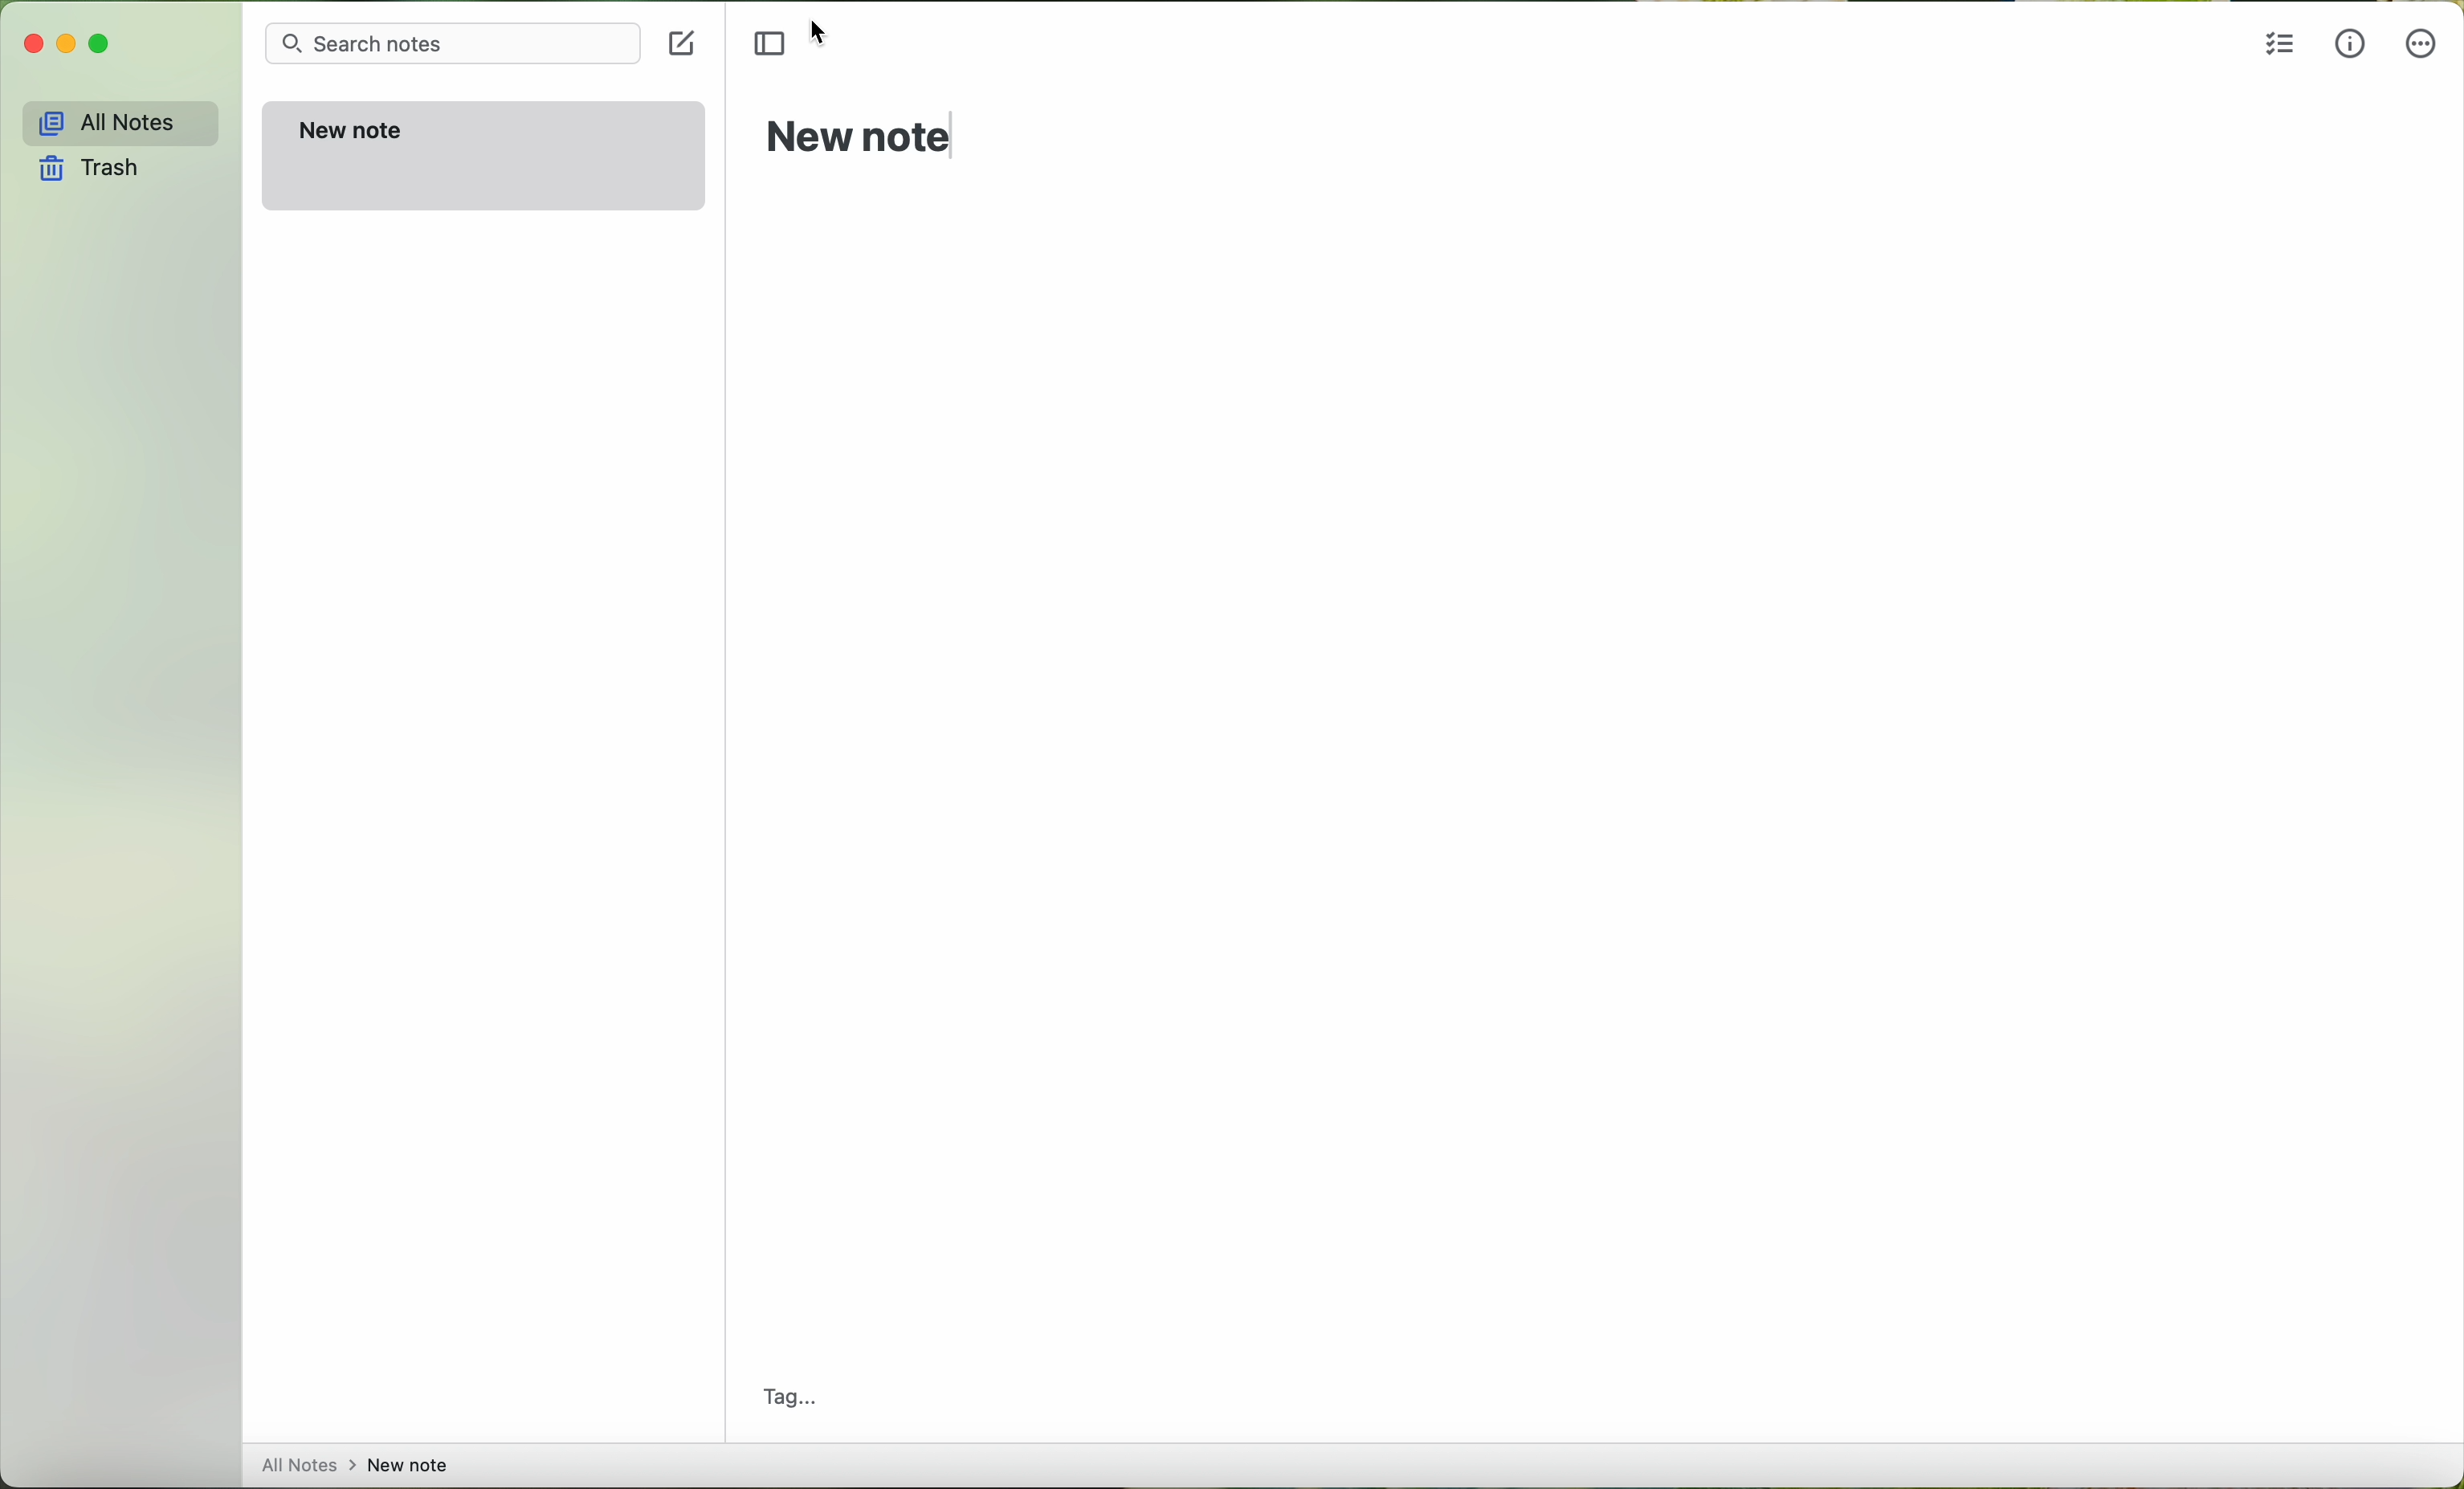 This screenshot has width=2464, height=1489. I want to click on minimize Simplenote, so click(66, 46).